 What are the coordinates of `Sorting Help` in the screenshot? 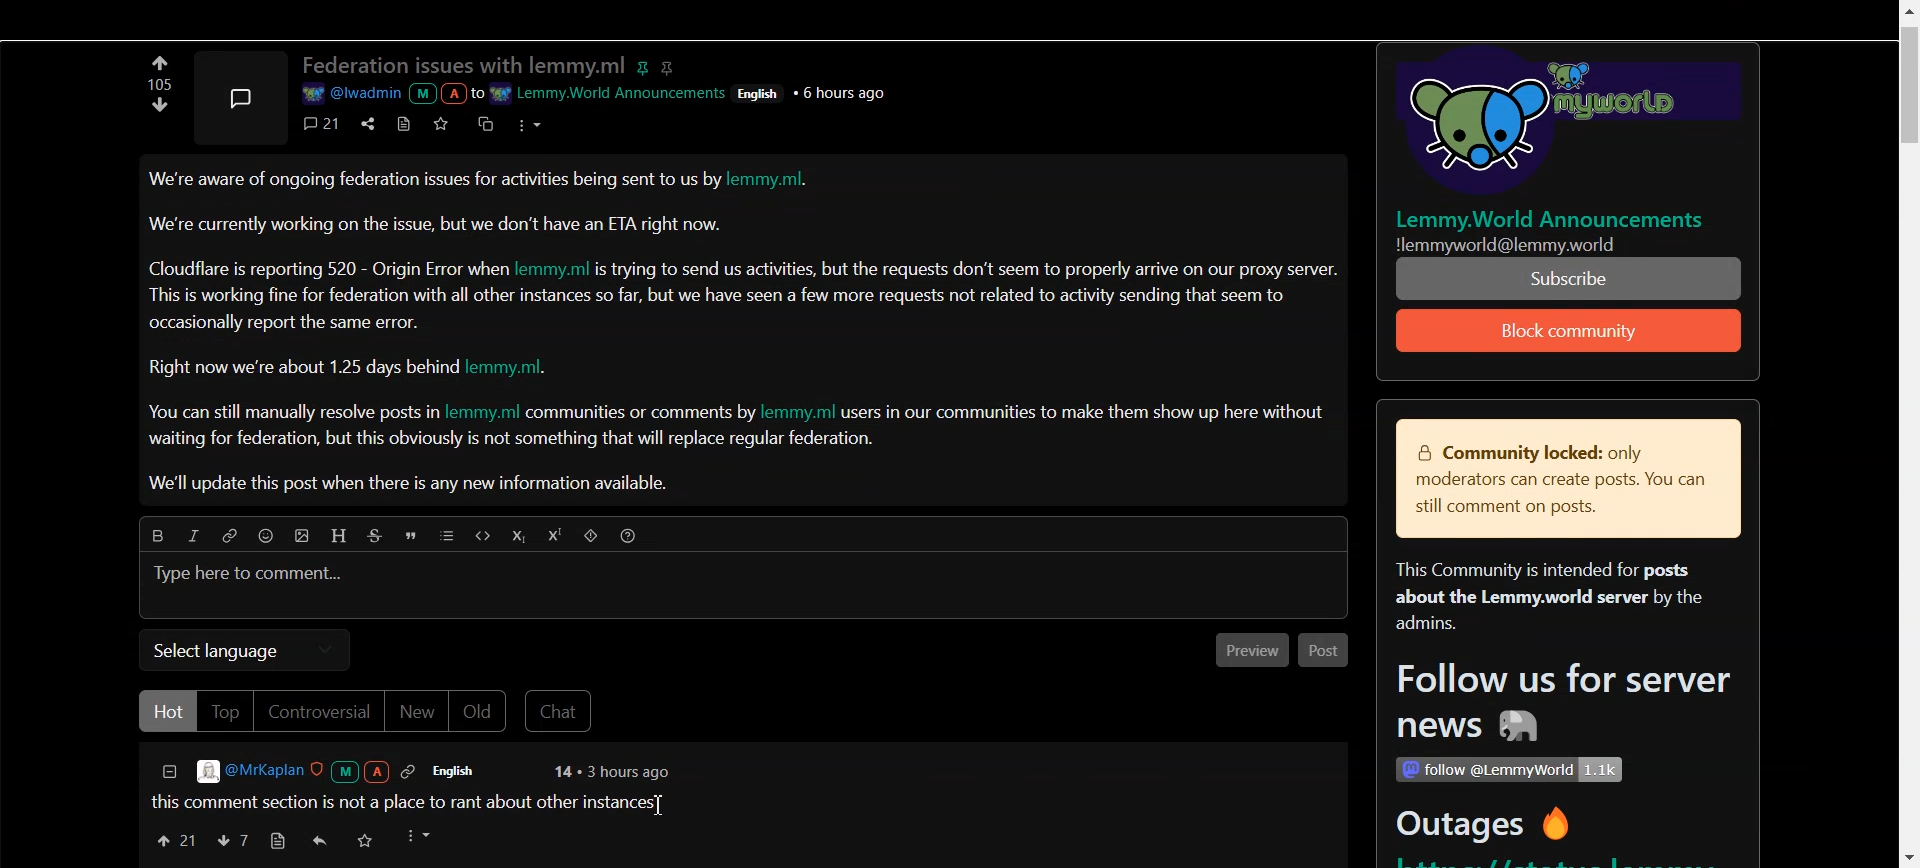 It's located at (630, 535).